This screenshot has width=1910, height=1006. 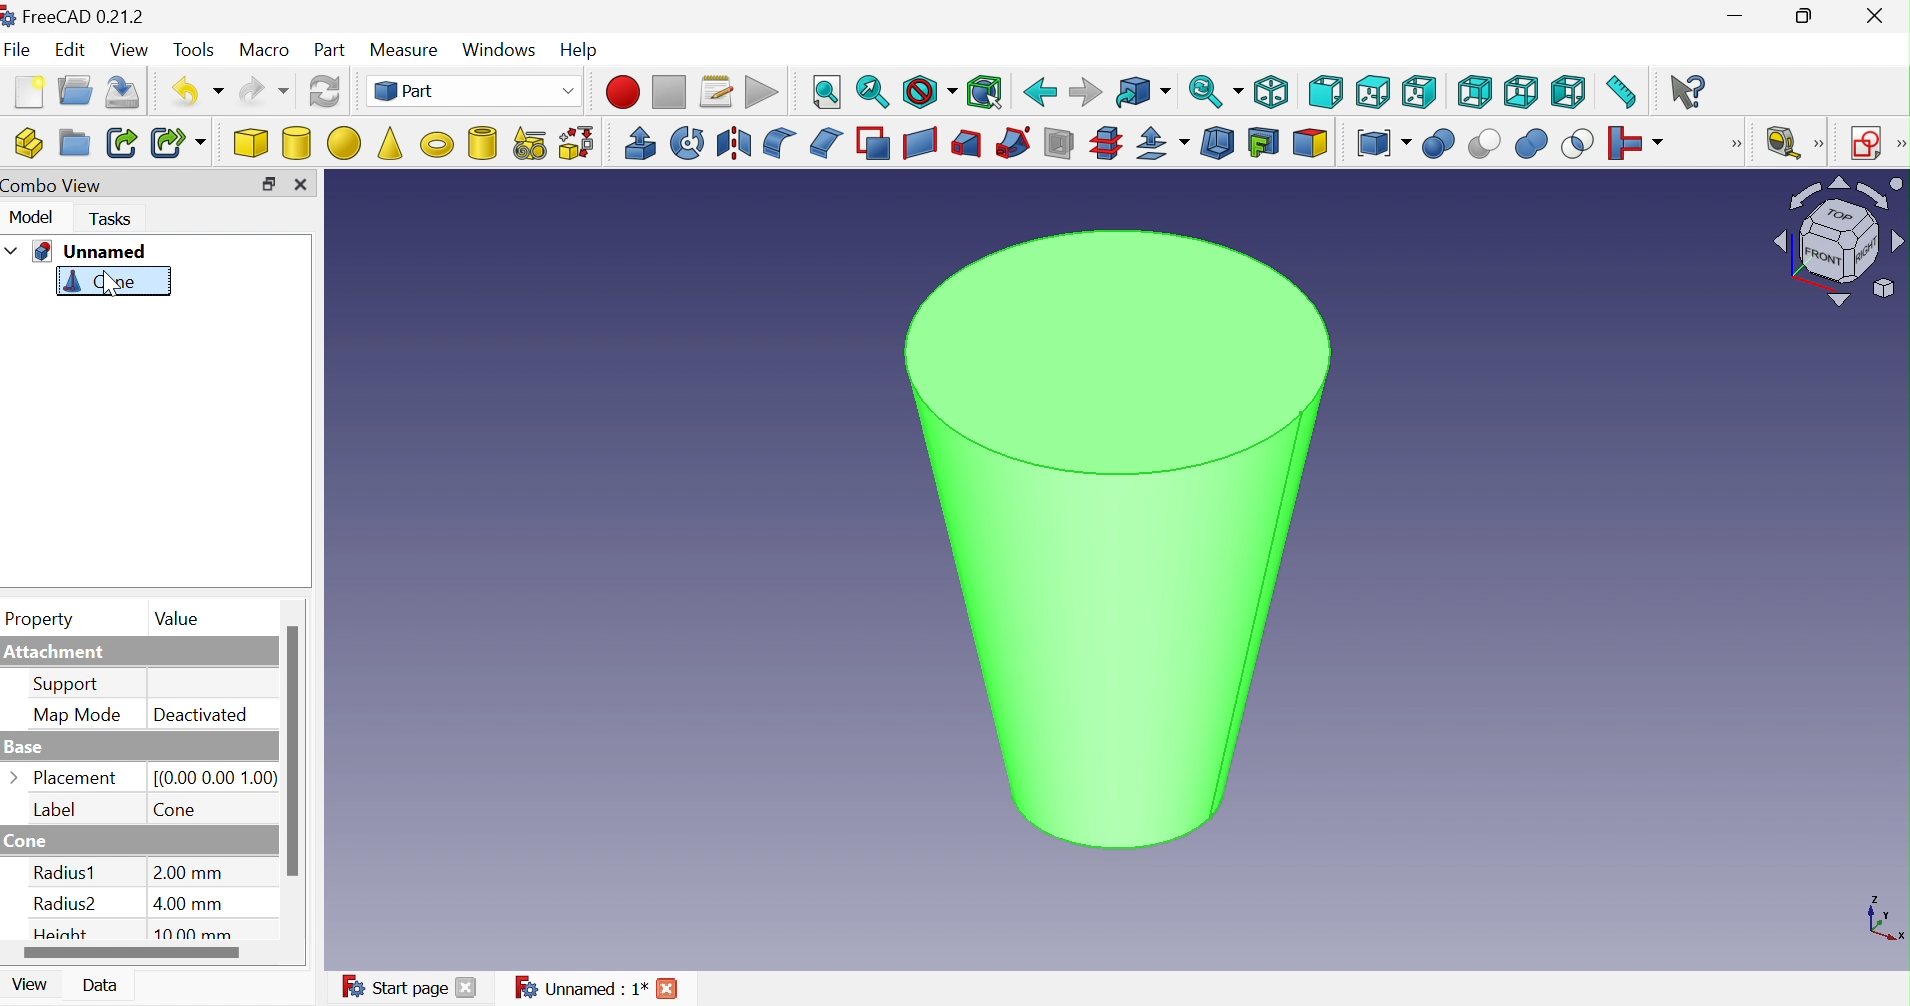 What do you see at coordinates (190, 903) in the screenshot?
I see `4.00 mm` at bounding box center [190, 903].